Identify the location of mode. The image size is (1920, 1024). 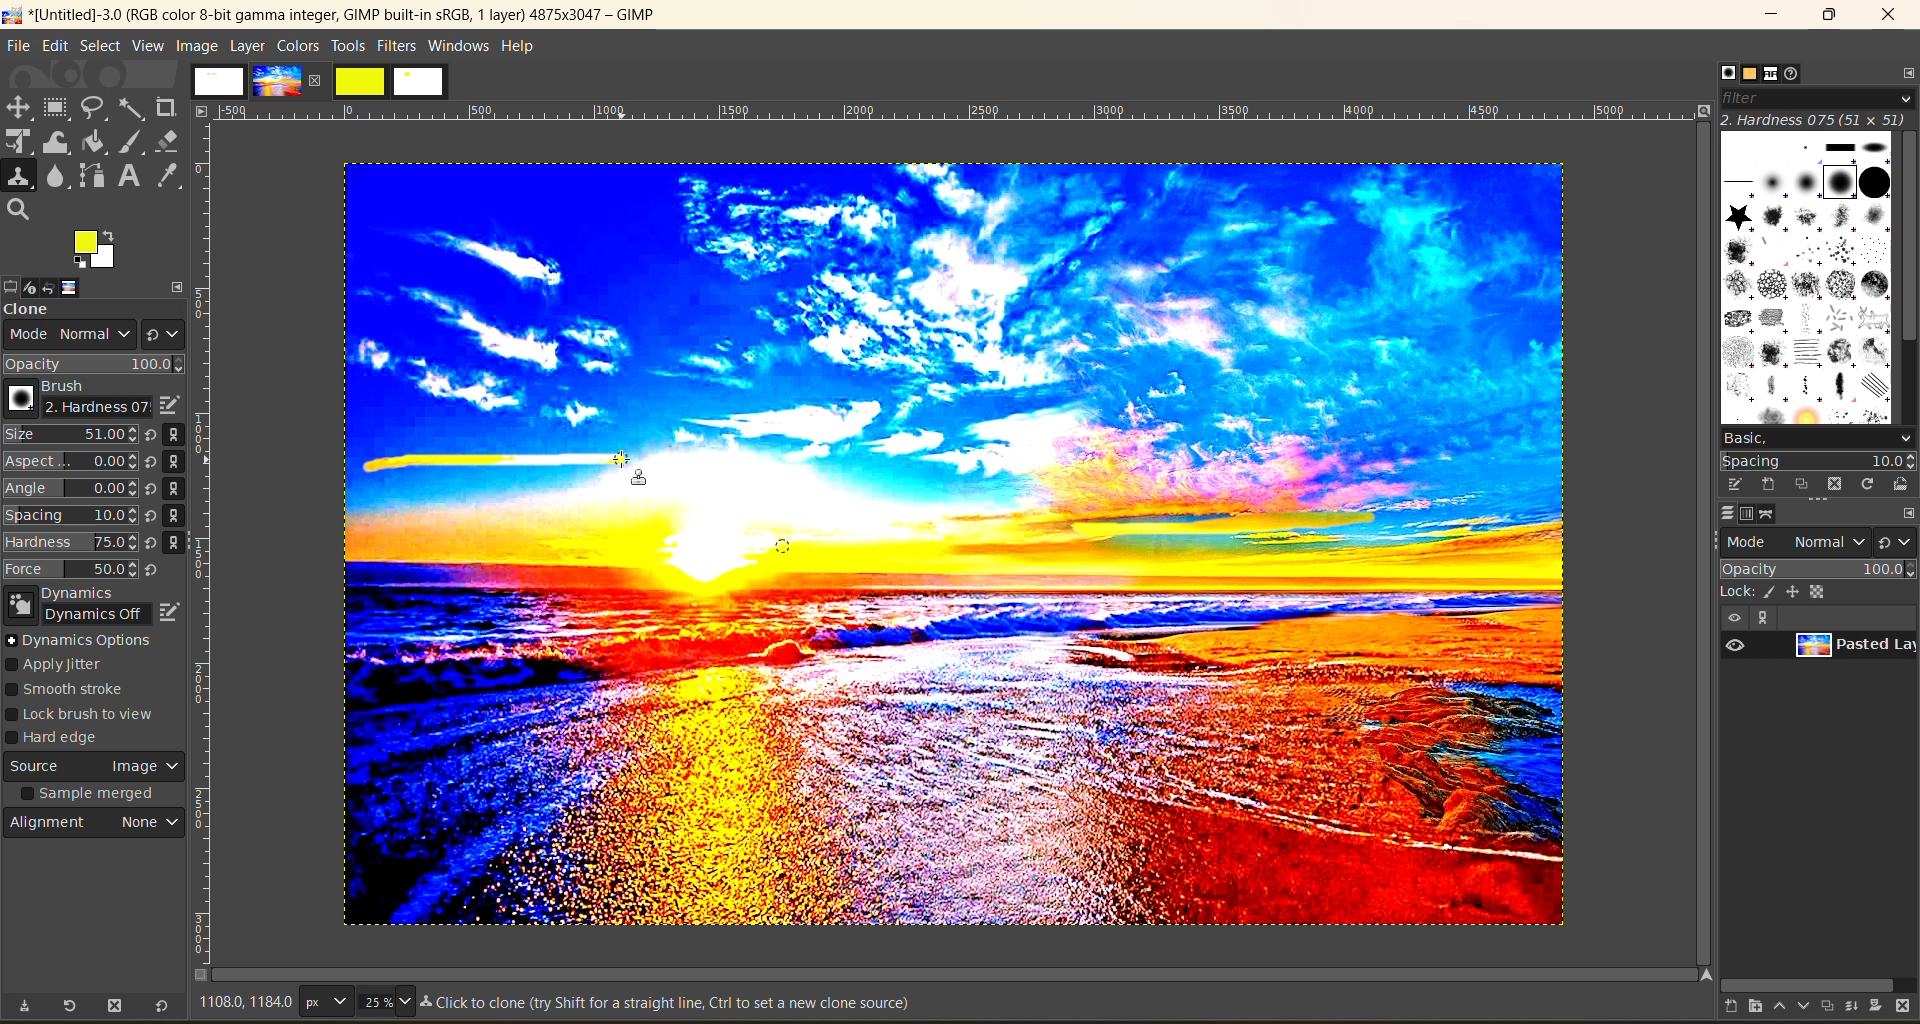
(64, 337).